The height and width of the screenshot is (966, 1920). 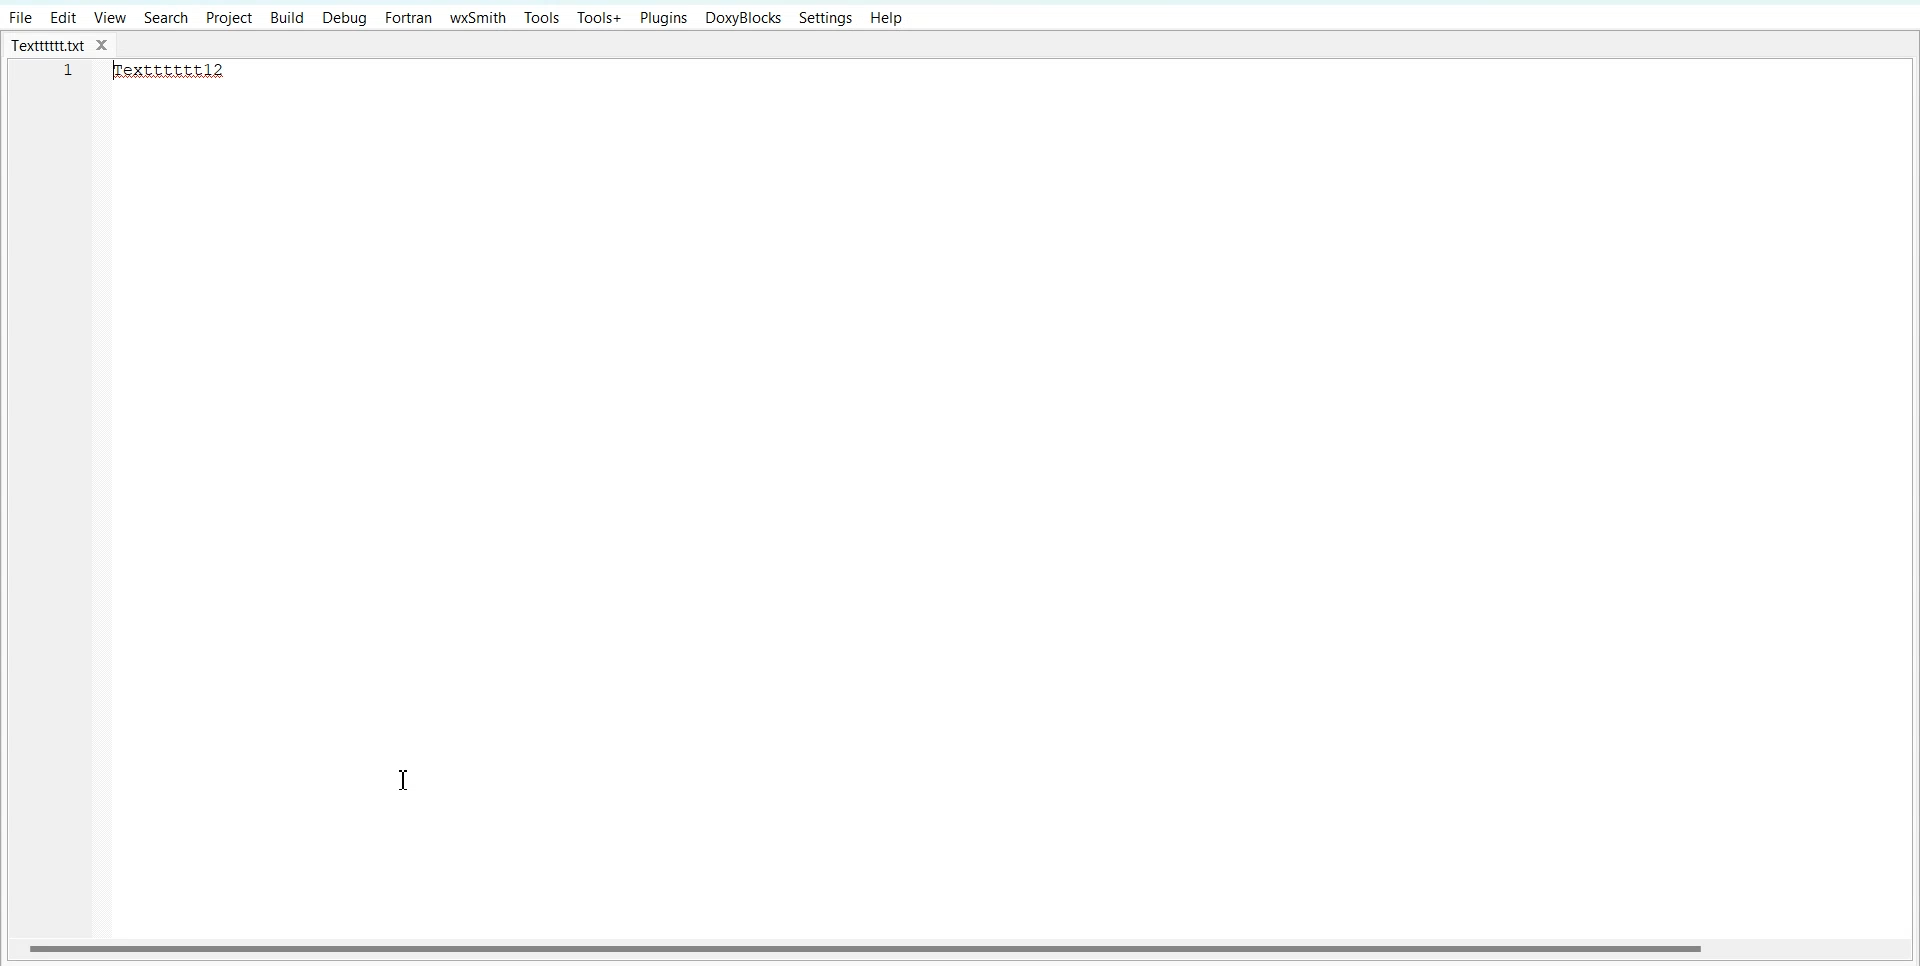 I want to click on Texttttttl2, so click(x=180, y=71).